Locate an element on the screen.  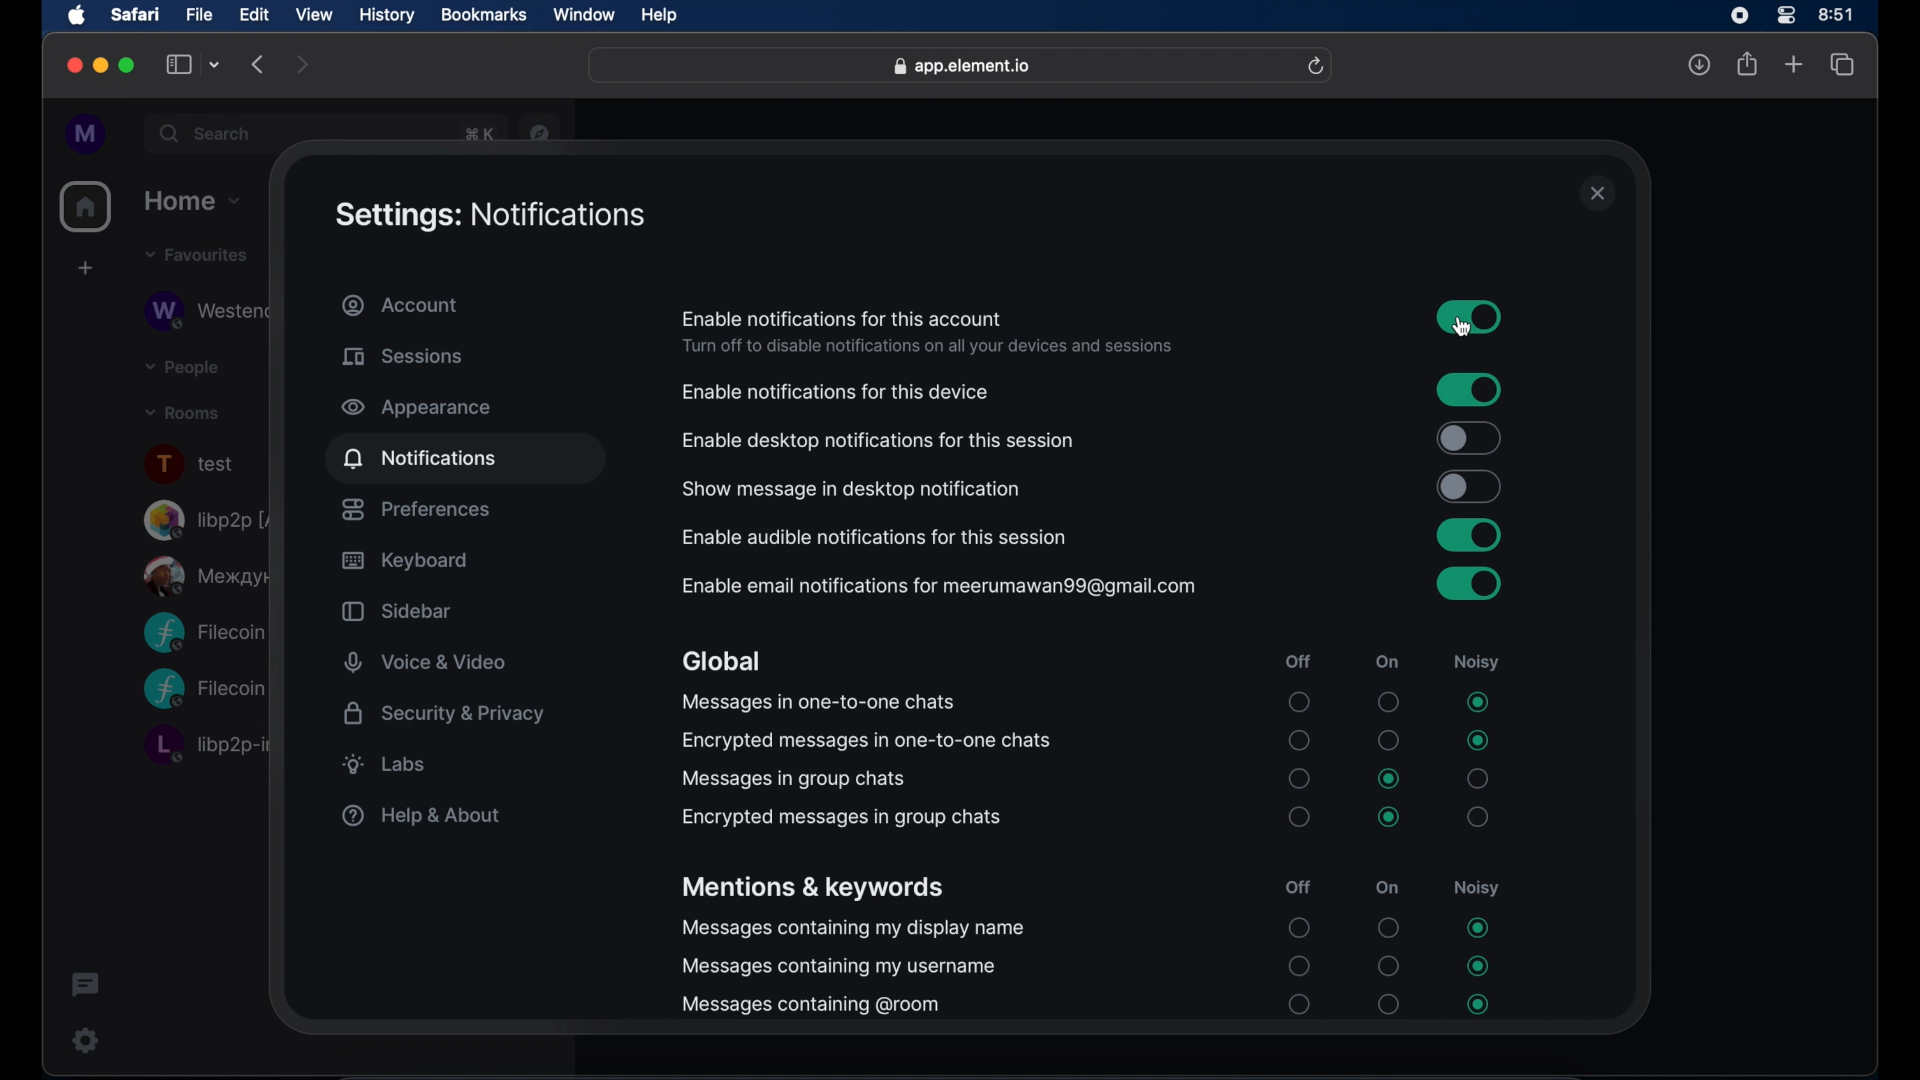
enable audible notifications for this  session is located at coordinates (875, 538).